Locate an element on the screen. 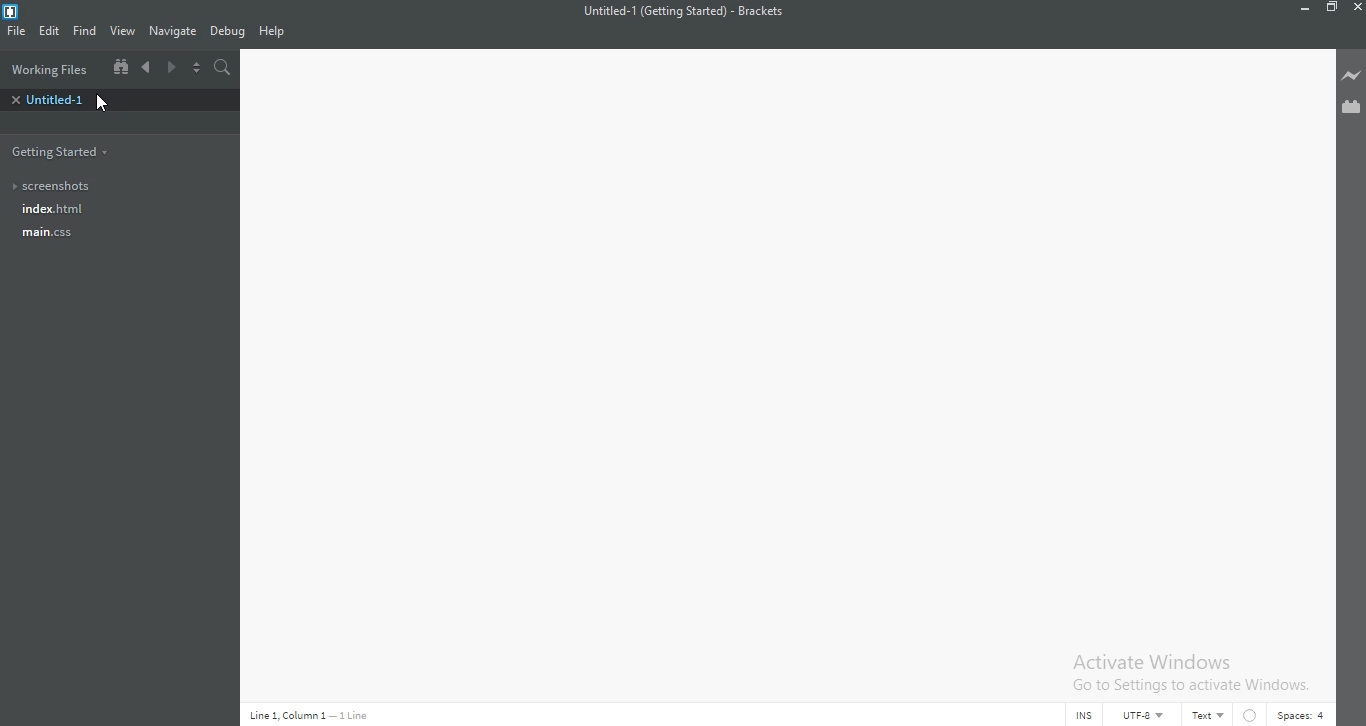 This screenshot has height=726, width=1366. Cursor is located at coordinates (101, 104).